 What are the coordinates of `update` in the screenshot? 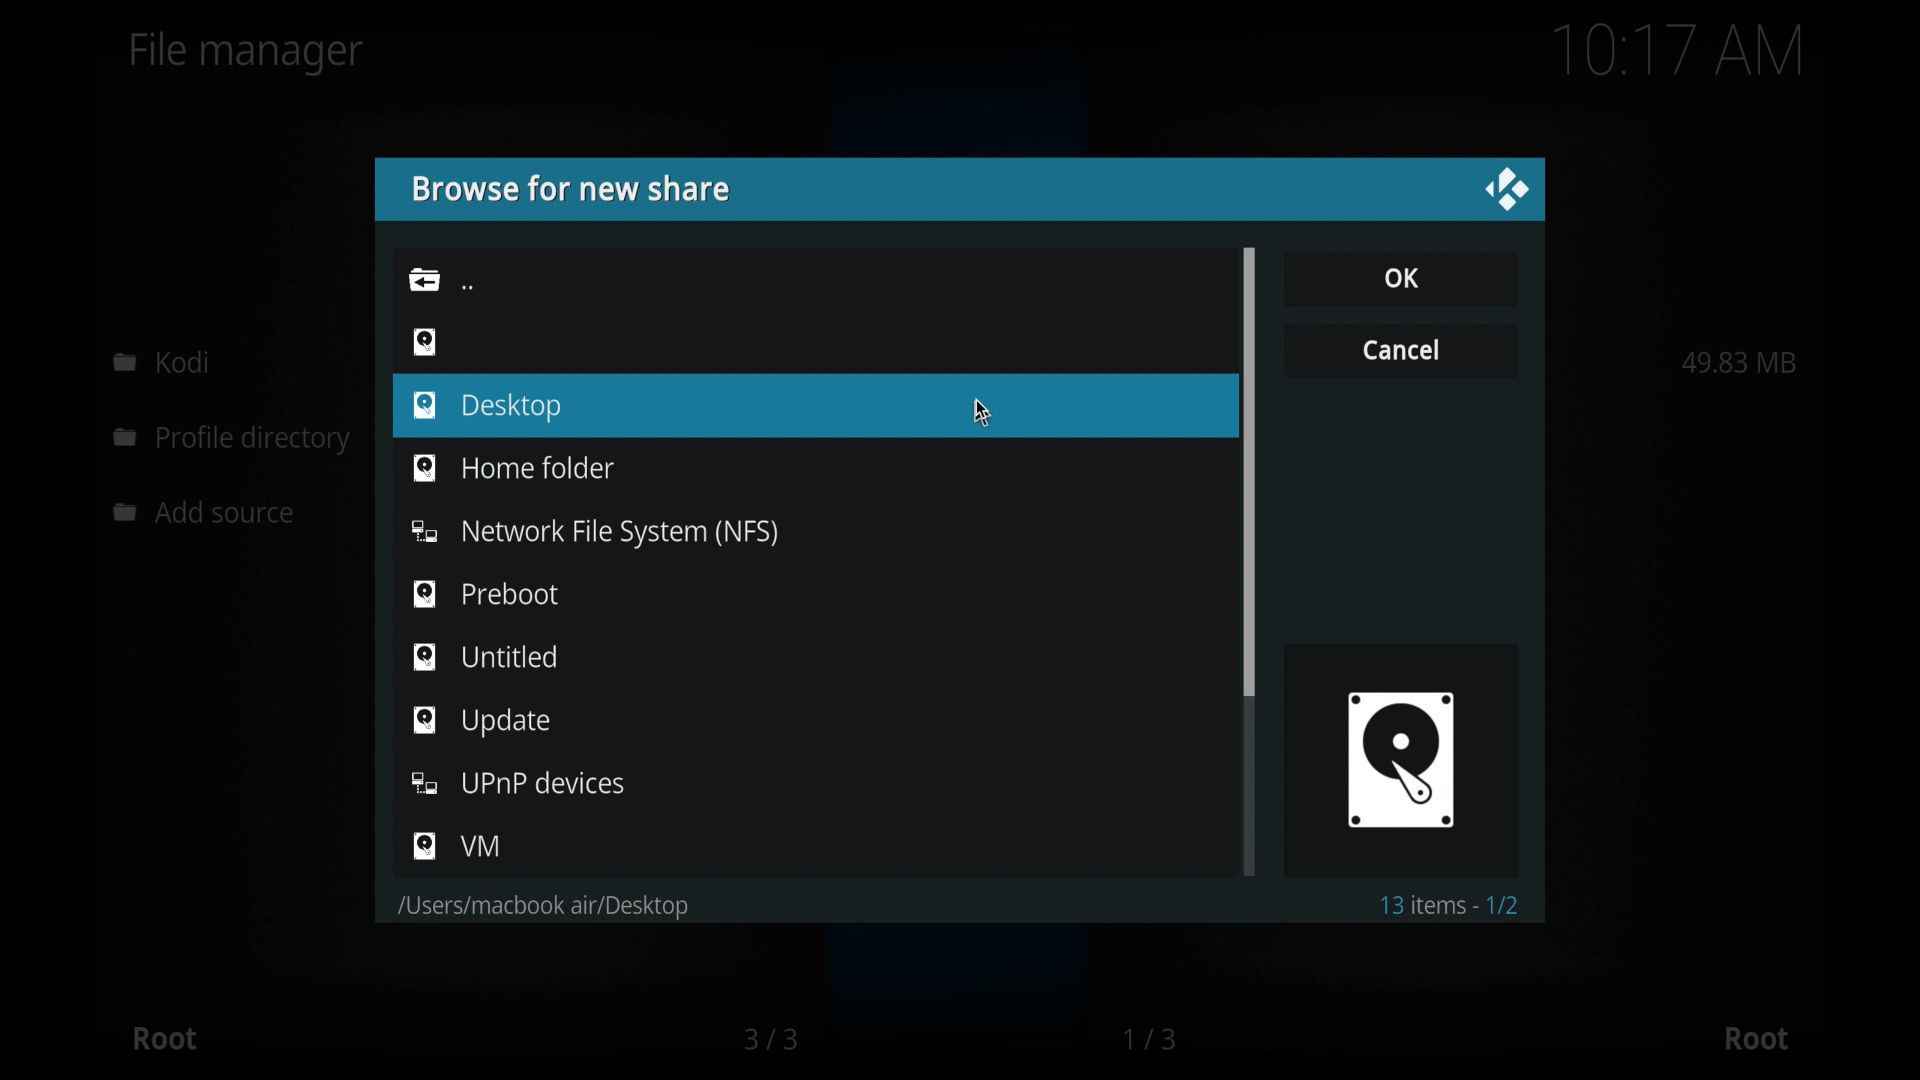 It's located at (481, 721).